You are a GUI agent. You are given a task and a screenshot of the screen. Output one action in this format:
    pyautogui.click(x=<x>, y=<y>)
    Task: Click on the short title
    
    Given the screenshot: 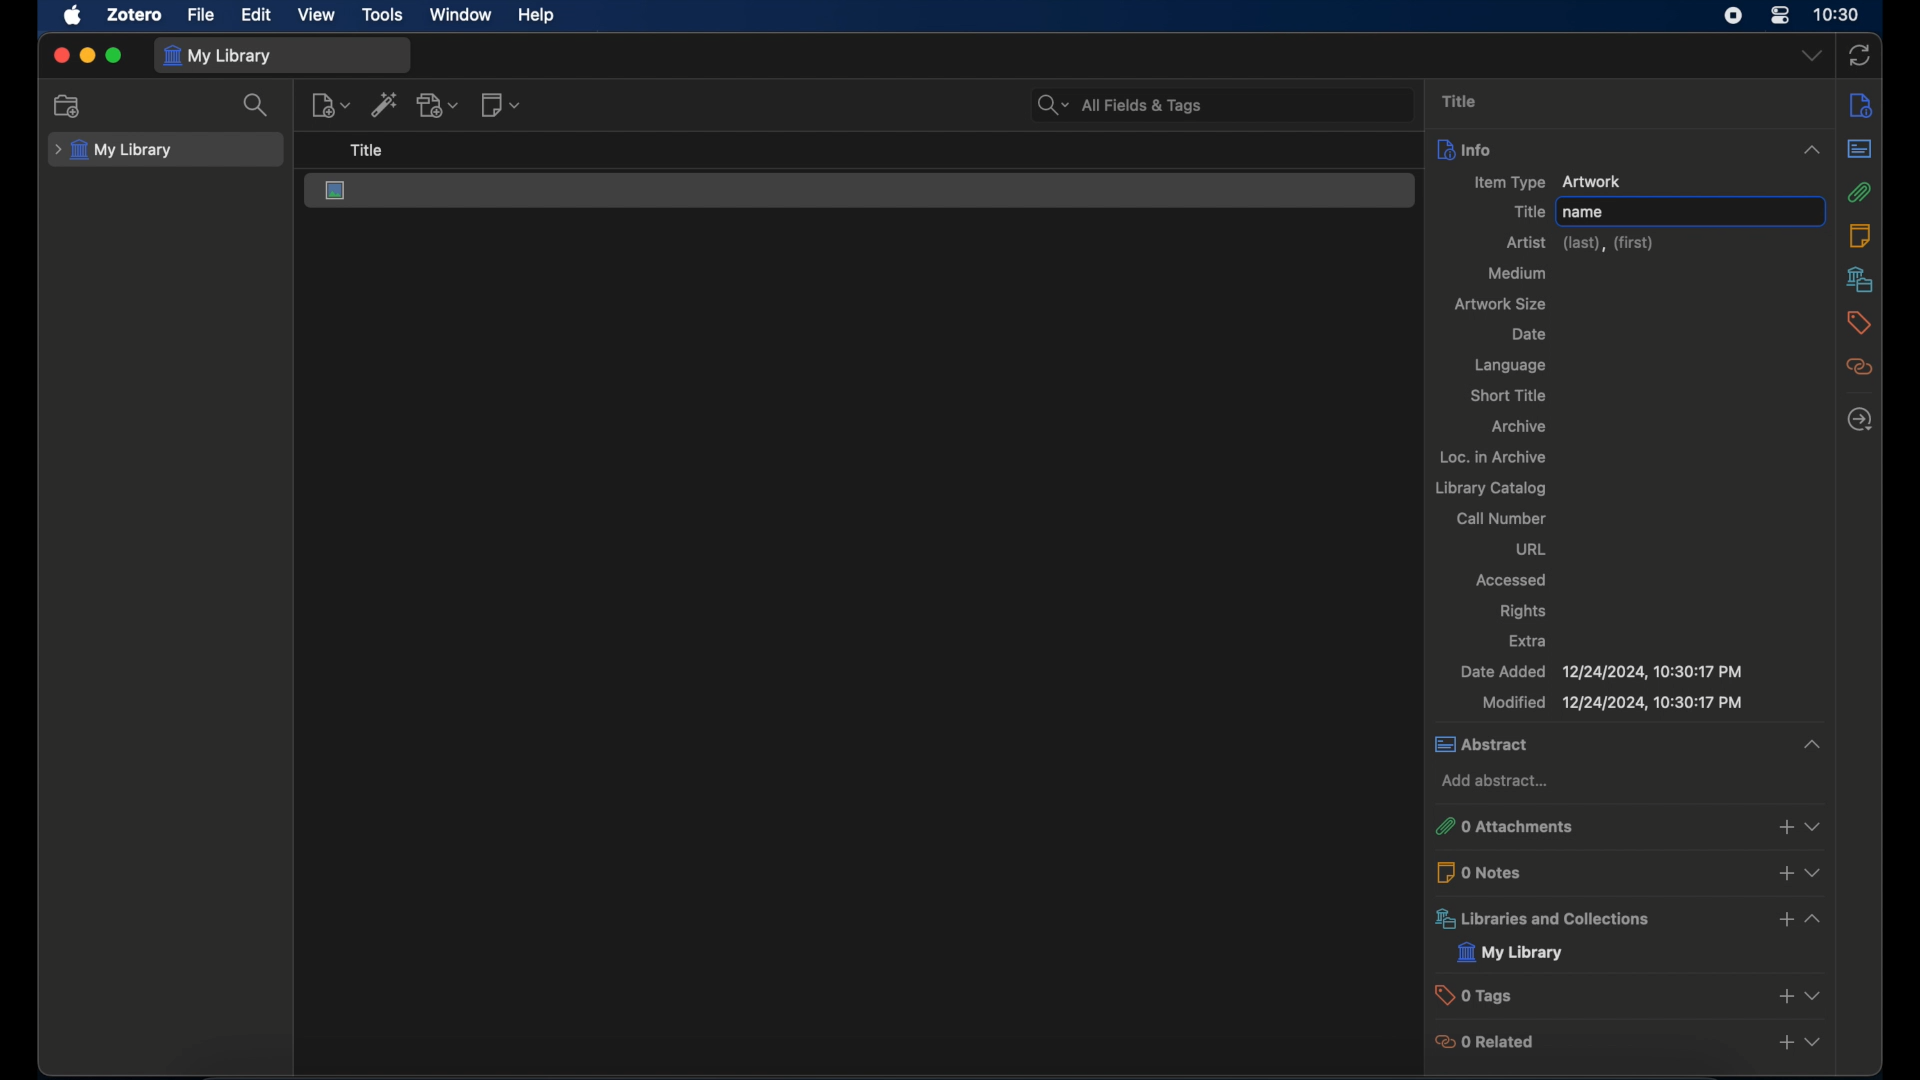 What is the action you would take?
    pyautogui.click(x=1507, y=394)
    